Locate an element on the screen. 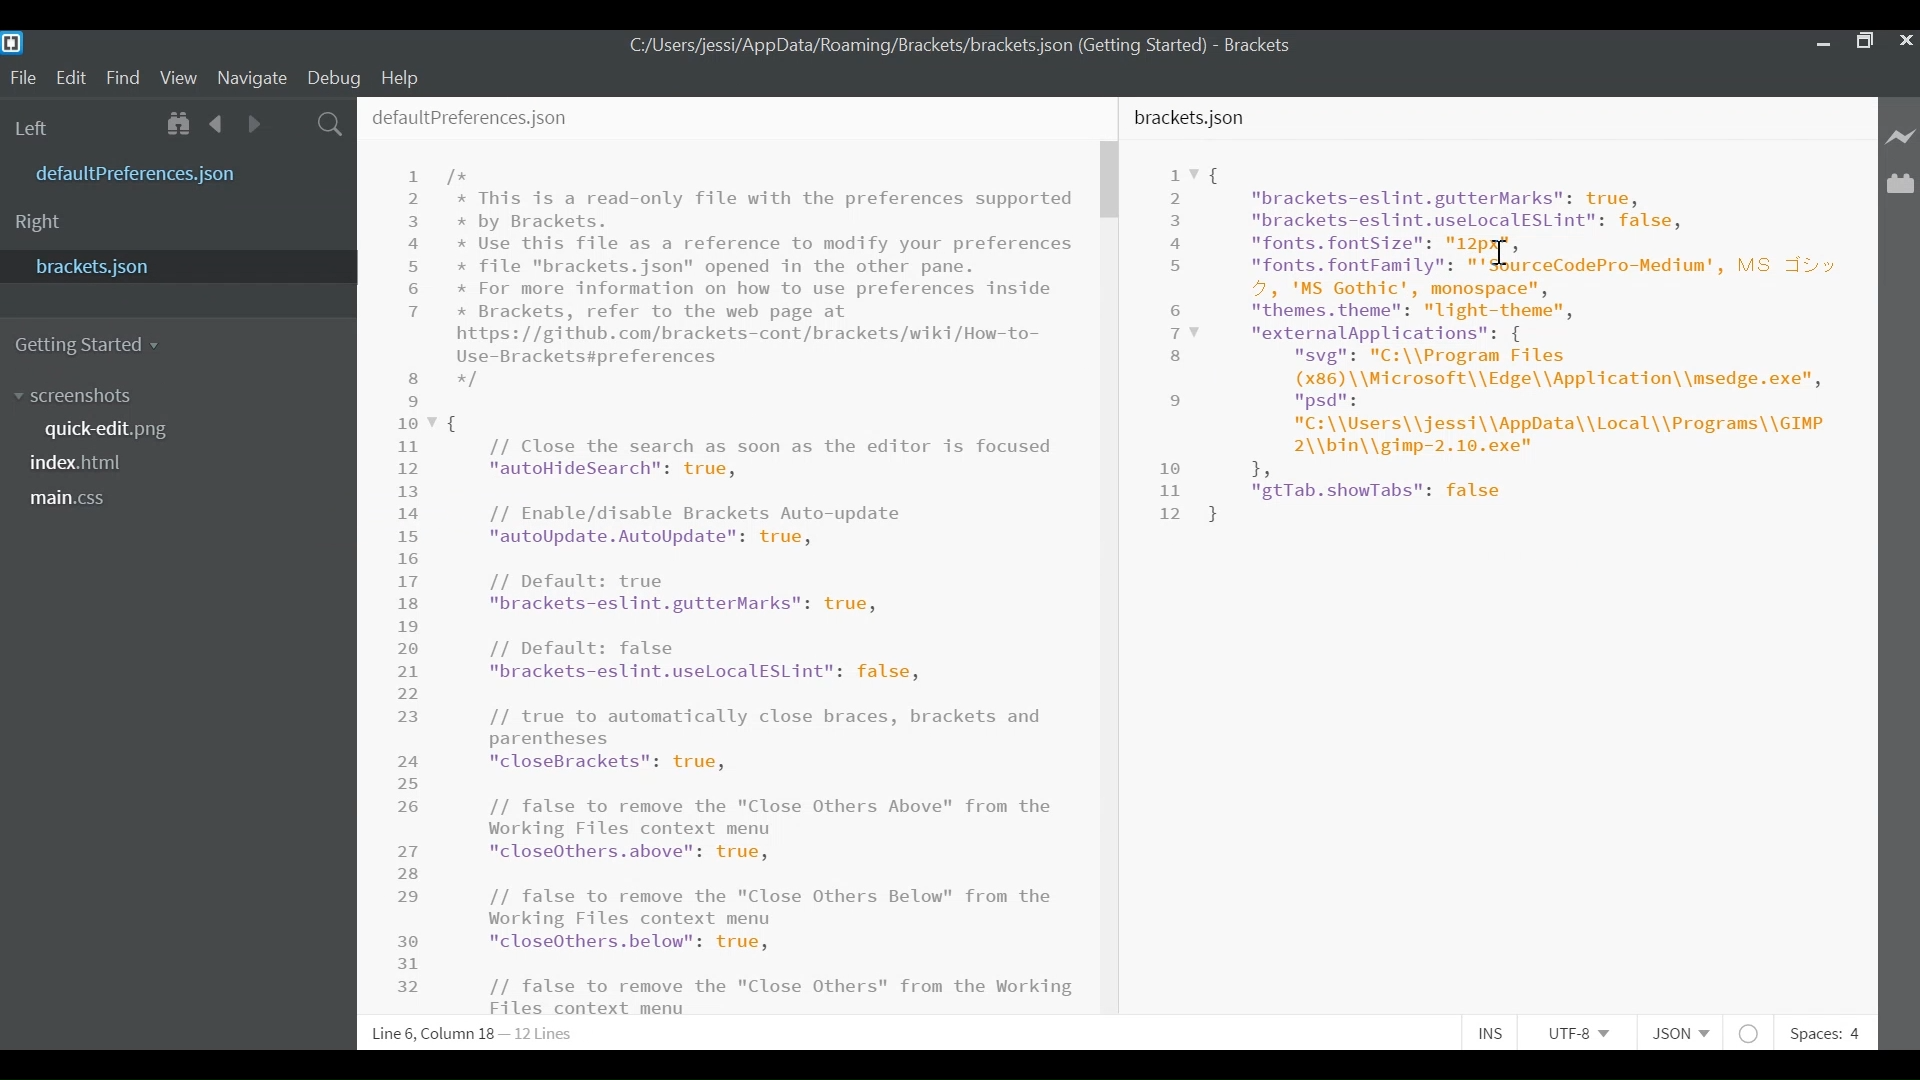 The image size is (1920, 1080). C:/Users/jessi/AppData/Roaming/Brackets/brackets.json (Getting Started) - Brackets is located at coordinates (961, 49).